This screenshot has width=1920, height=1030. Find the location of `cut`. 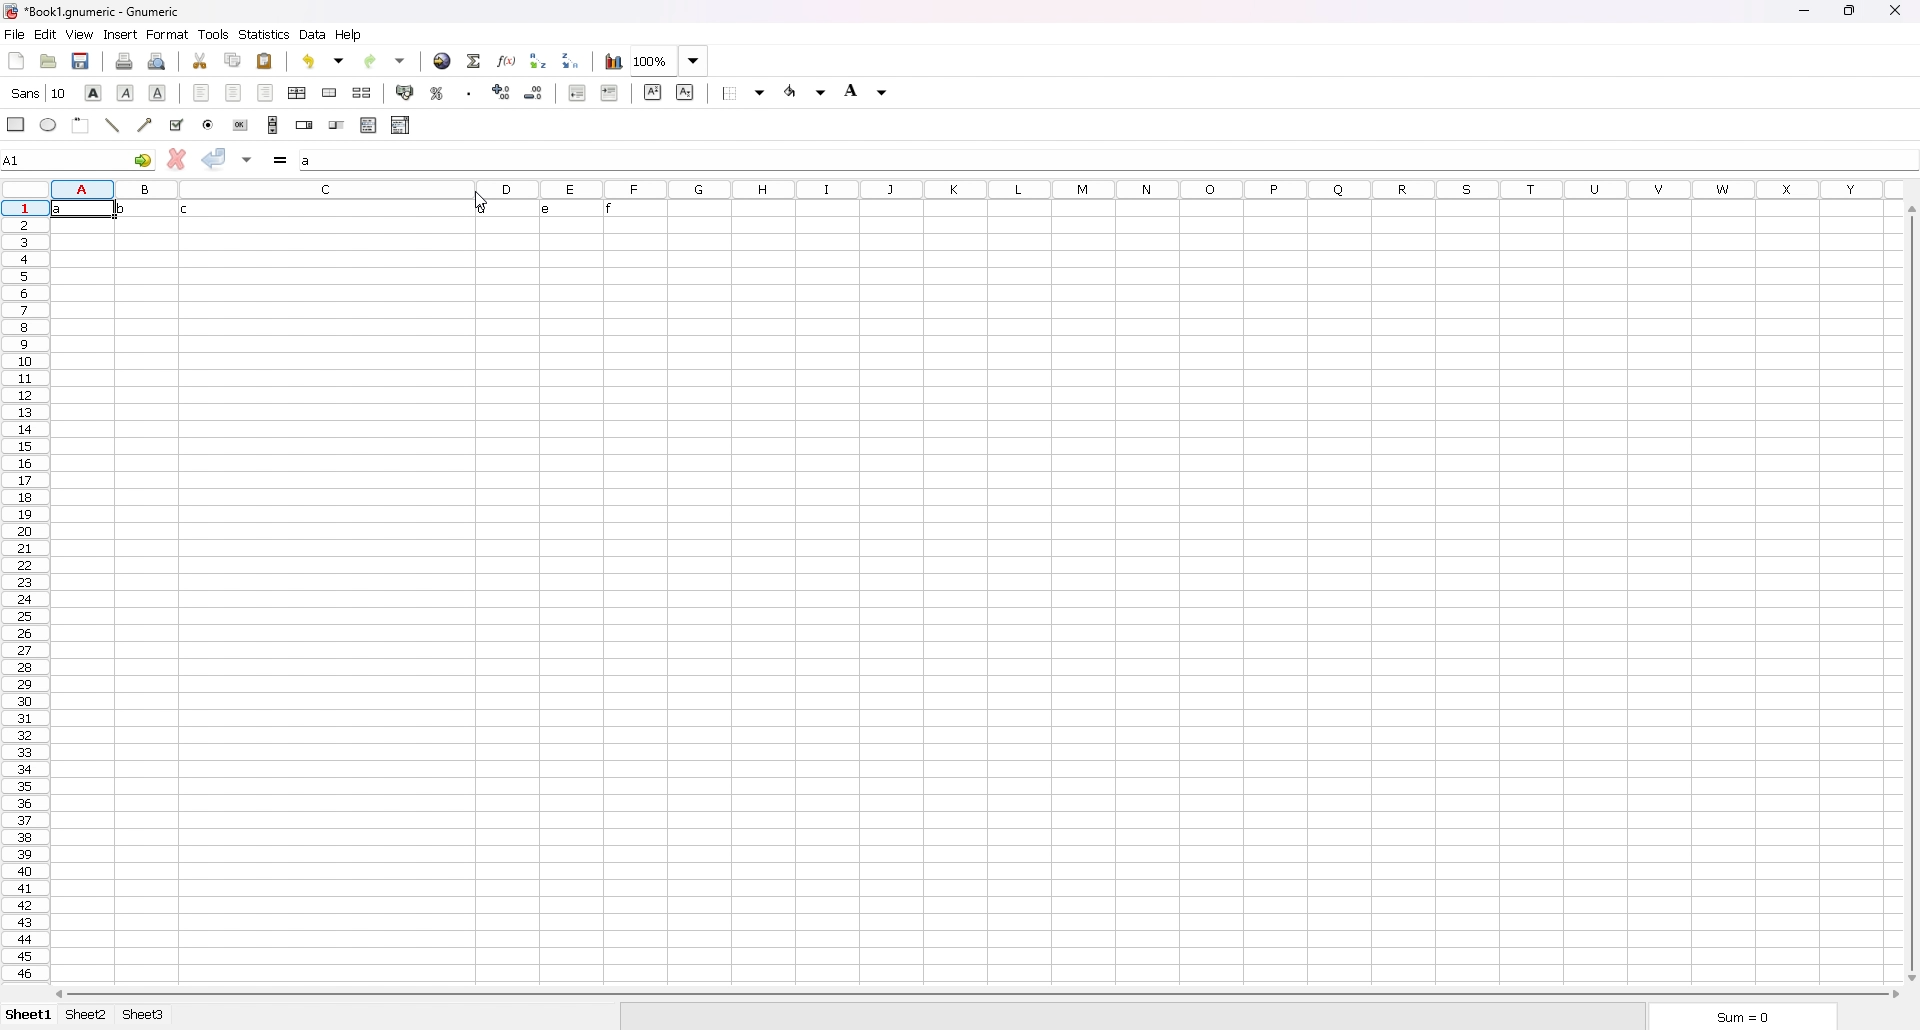

cut is located at coordinates (201, 60).